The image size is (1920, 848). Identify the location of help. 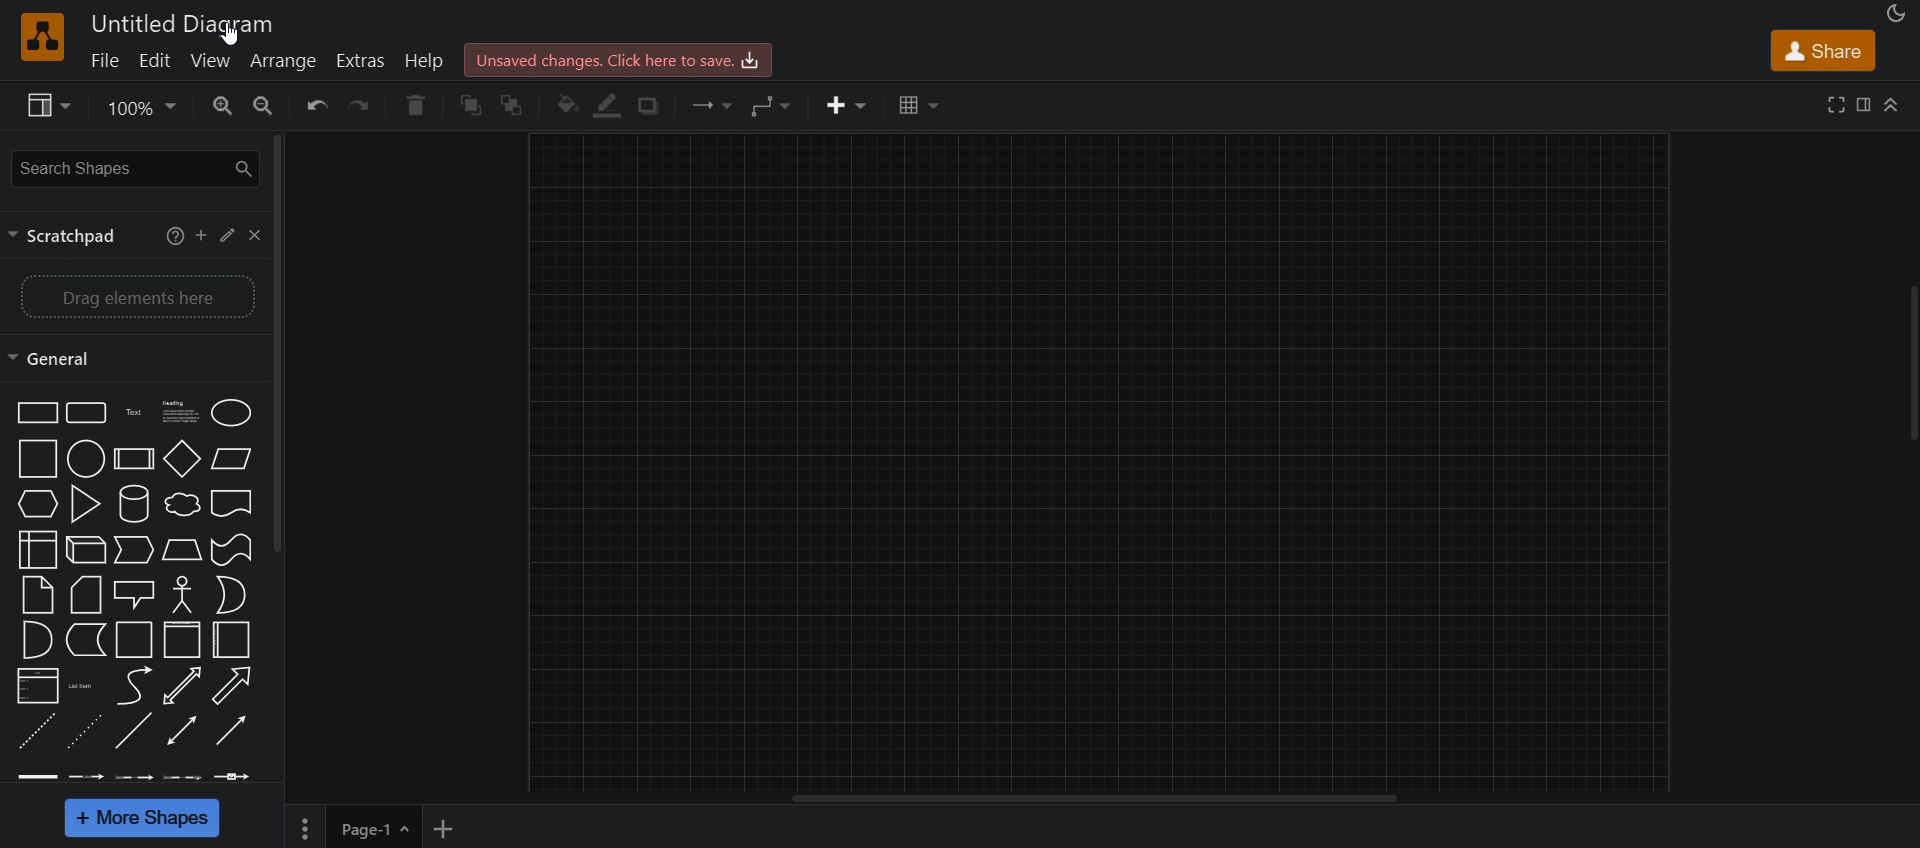
(172, 235).